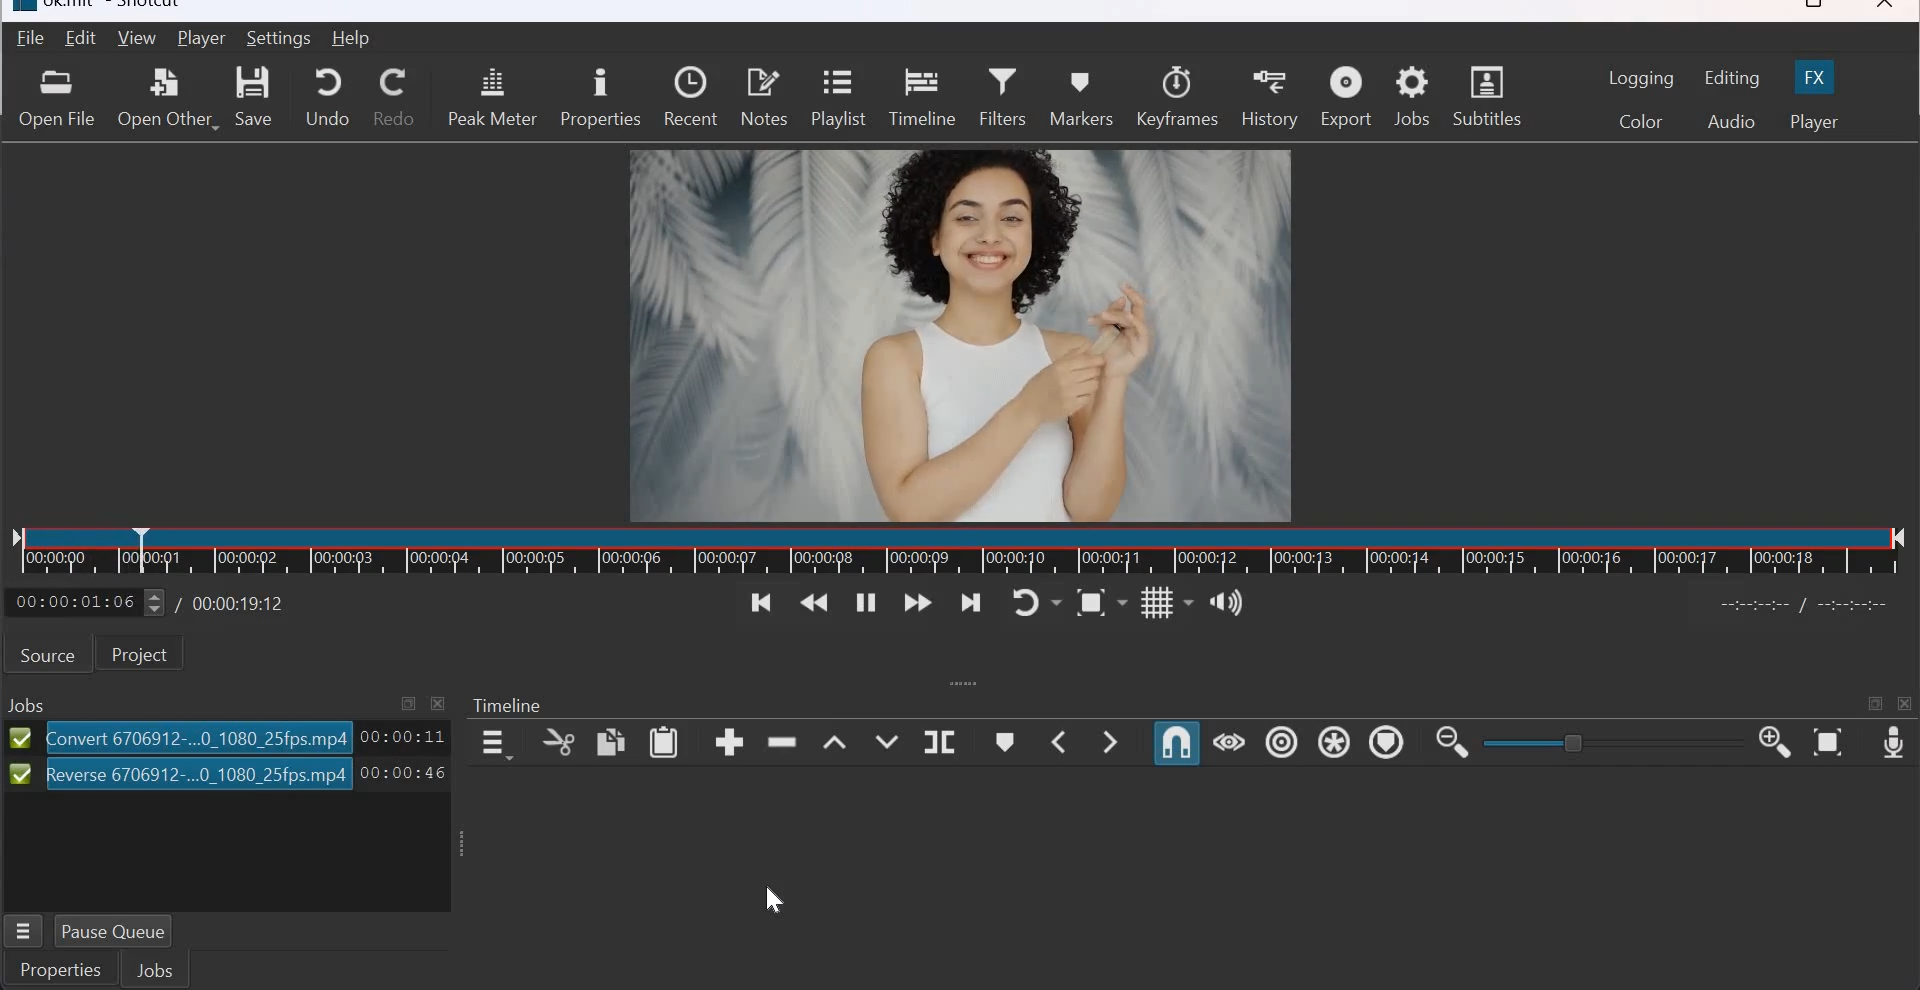 The width and height of the screenshot is (1920, 990). I want to click on View, so click(137, 37).